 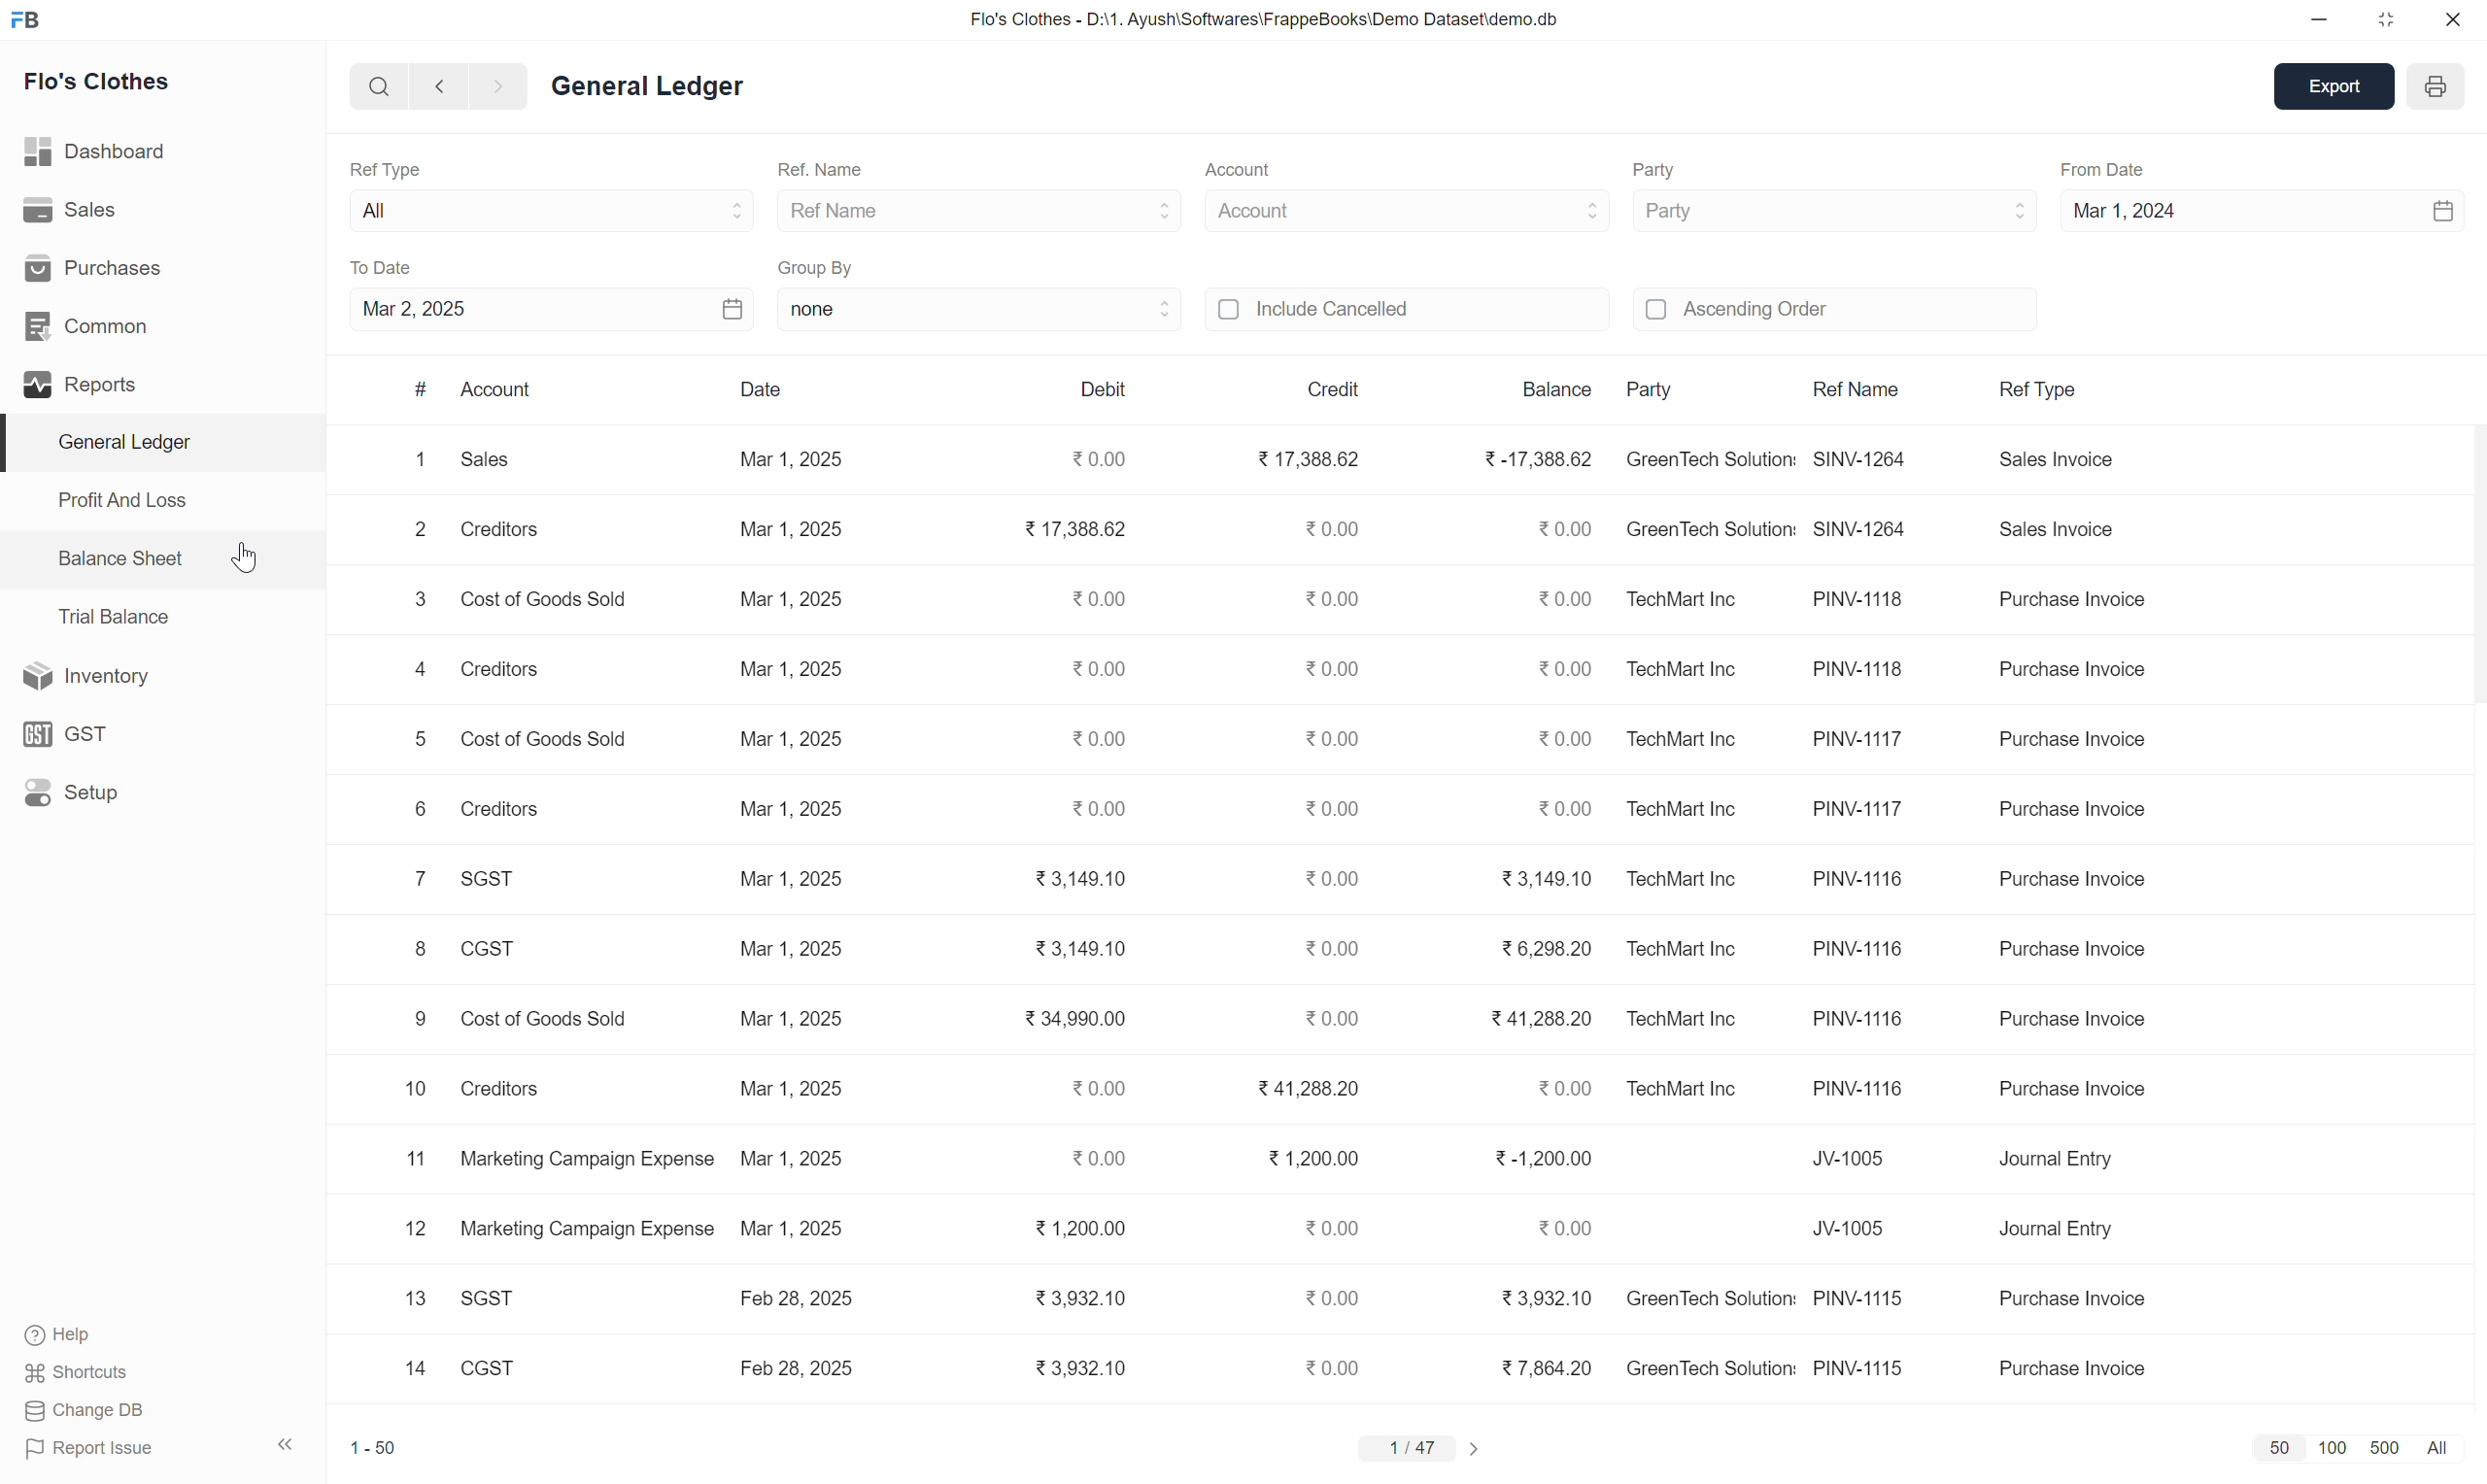 I want to click on Mar 1, 2025, so click(x=795, y=600).